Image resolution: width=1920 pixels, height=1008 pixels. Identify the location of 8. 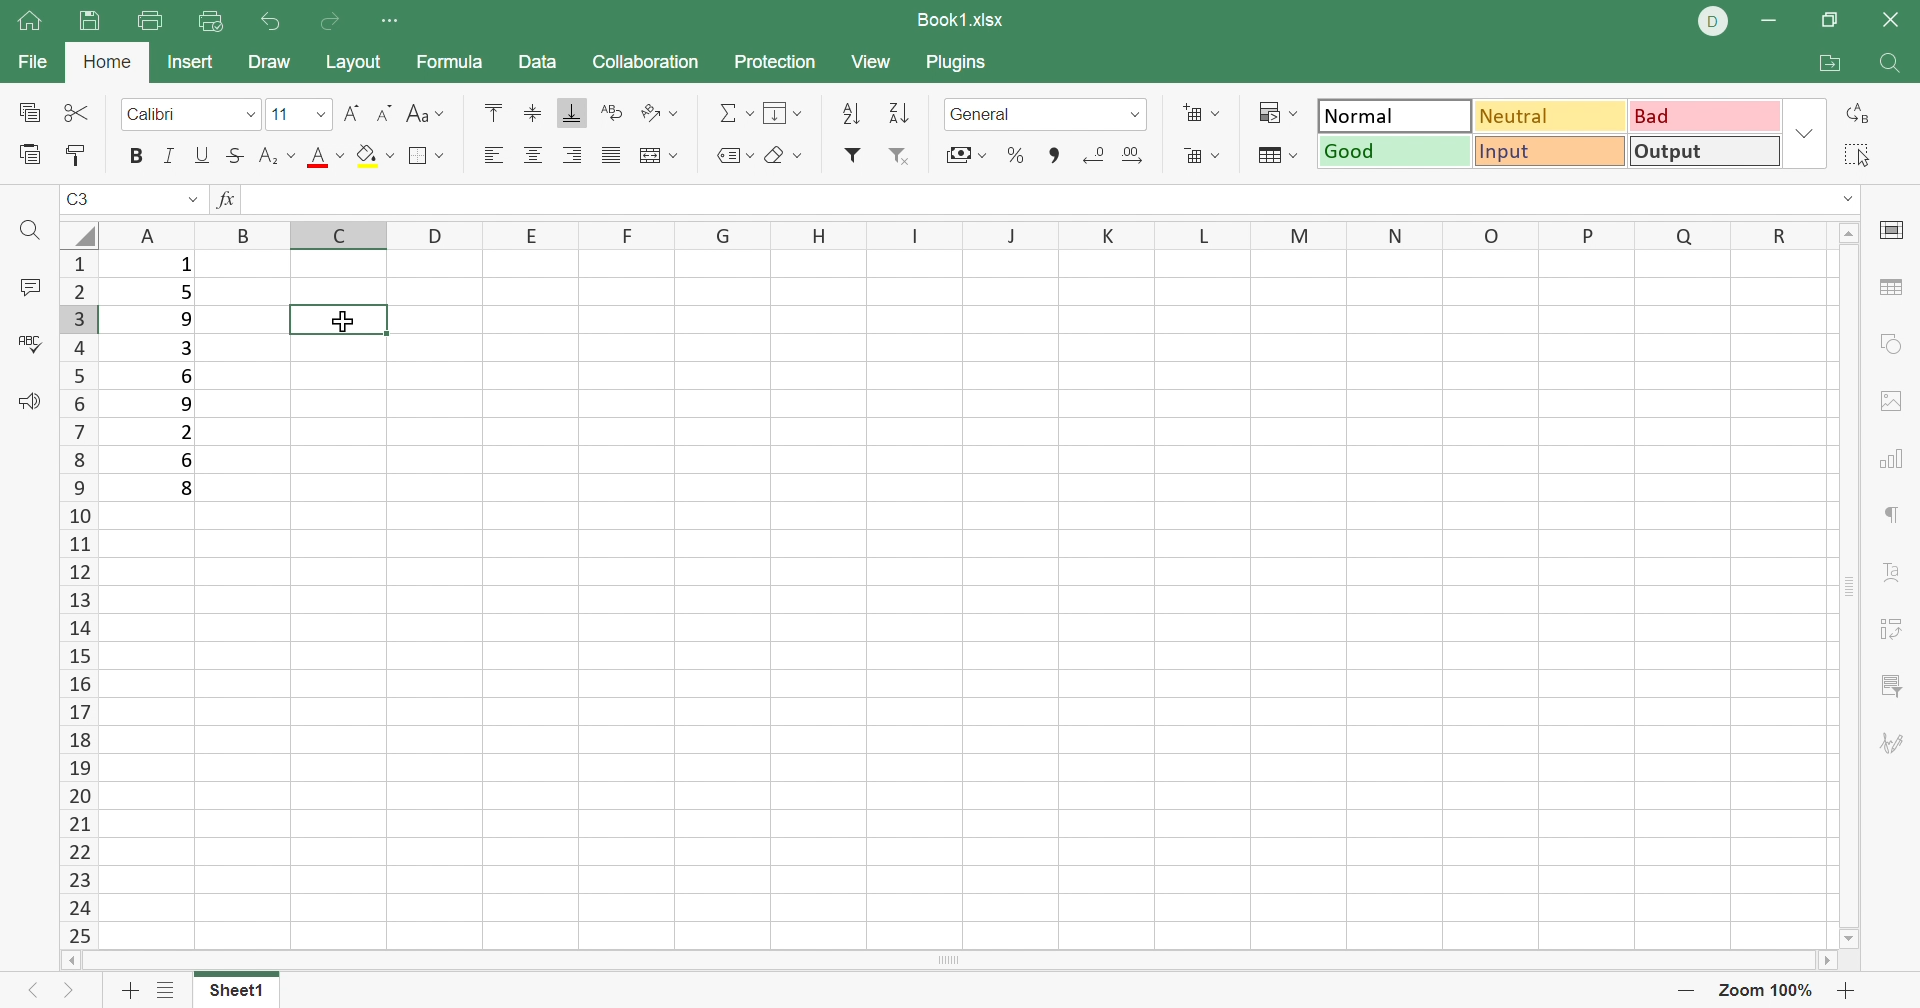
(190, 490).